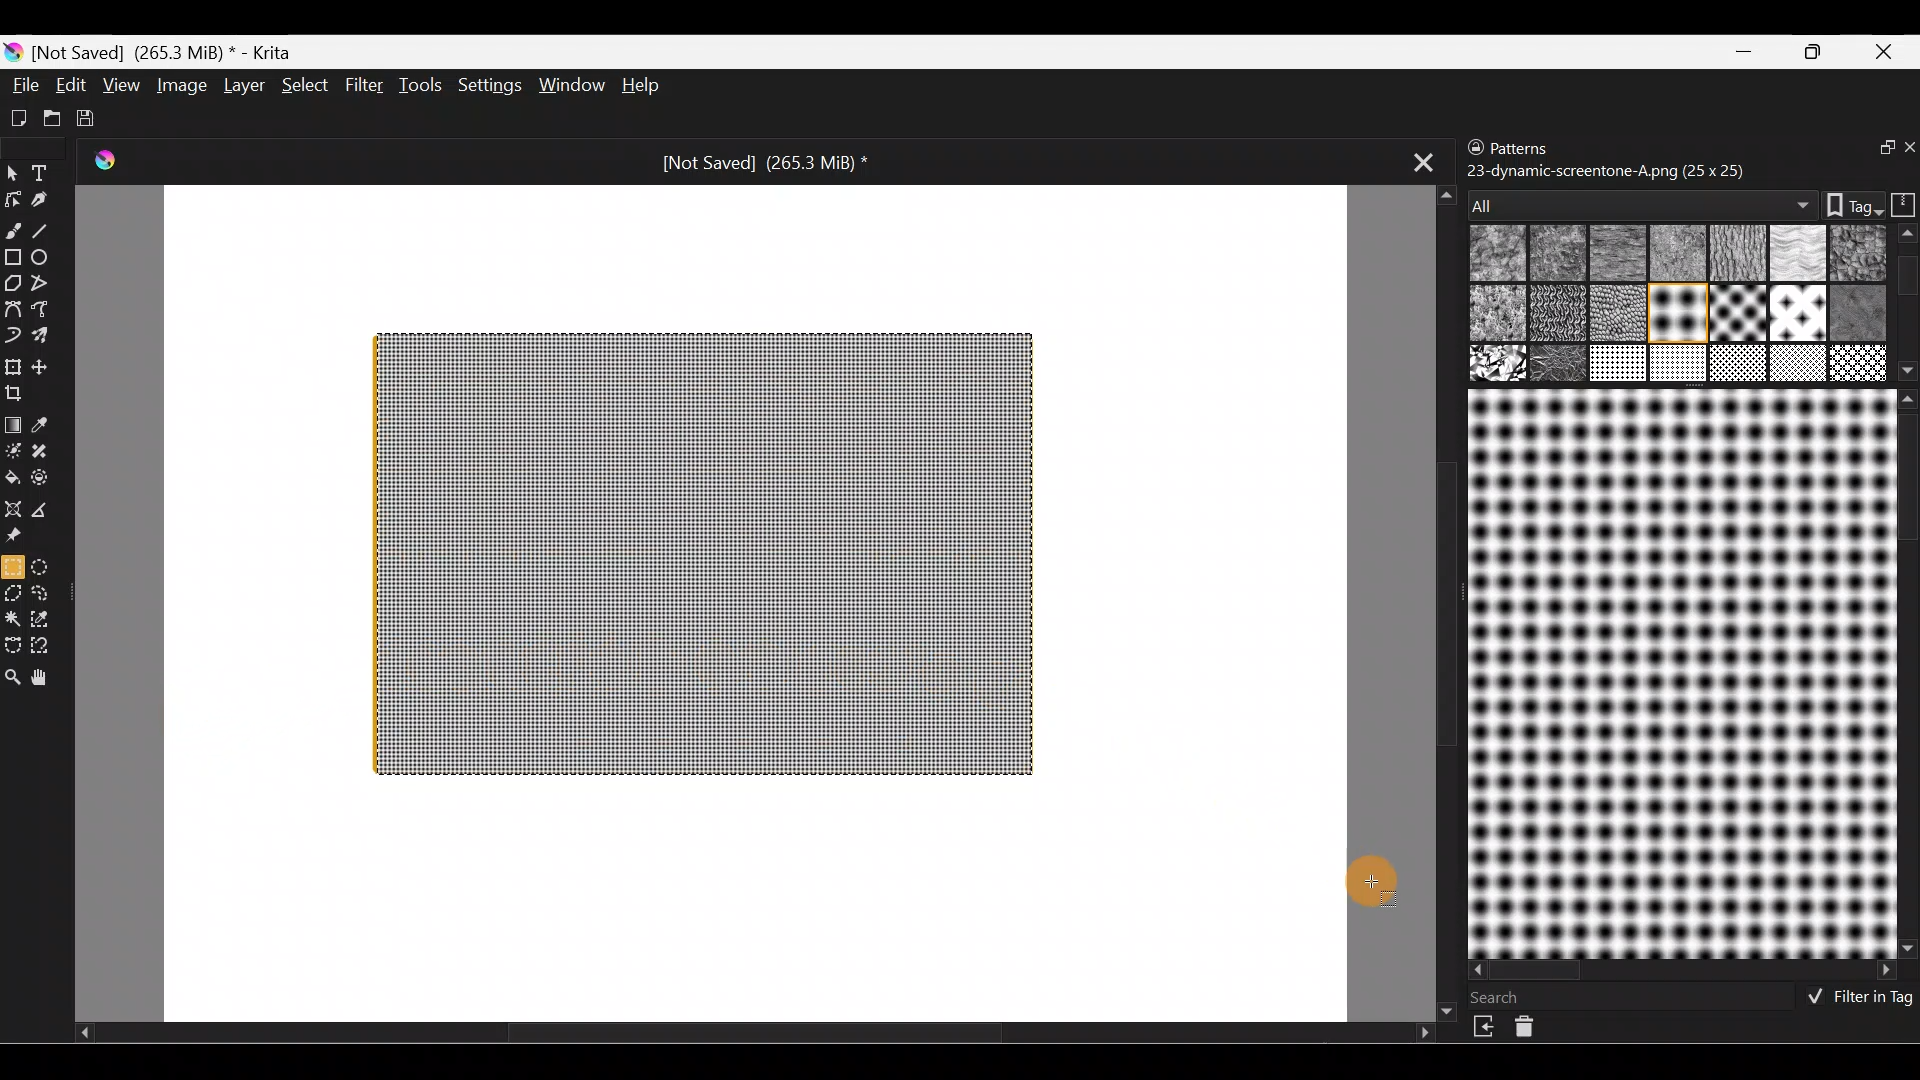 The width and height of the screenshot is (1920, 1080). What do you see at coordinates (13, 477) in the screenshot?
I see `Fill a contiguous area of colour with colour` at bounding box center [13, 477].